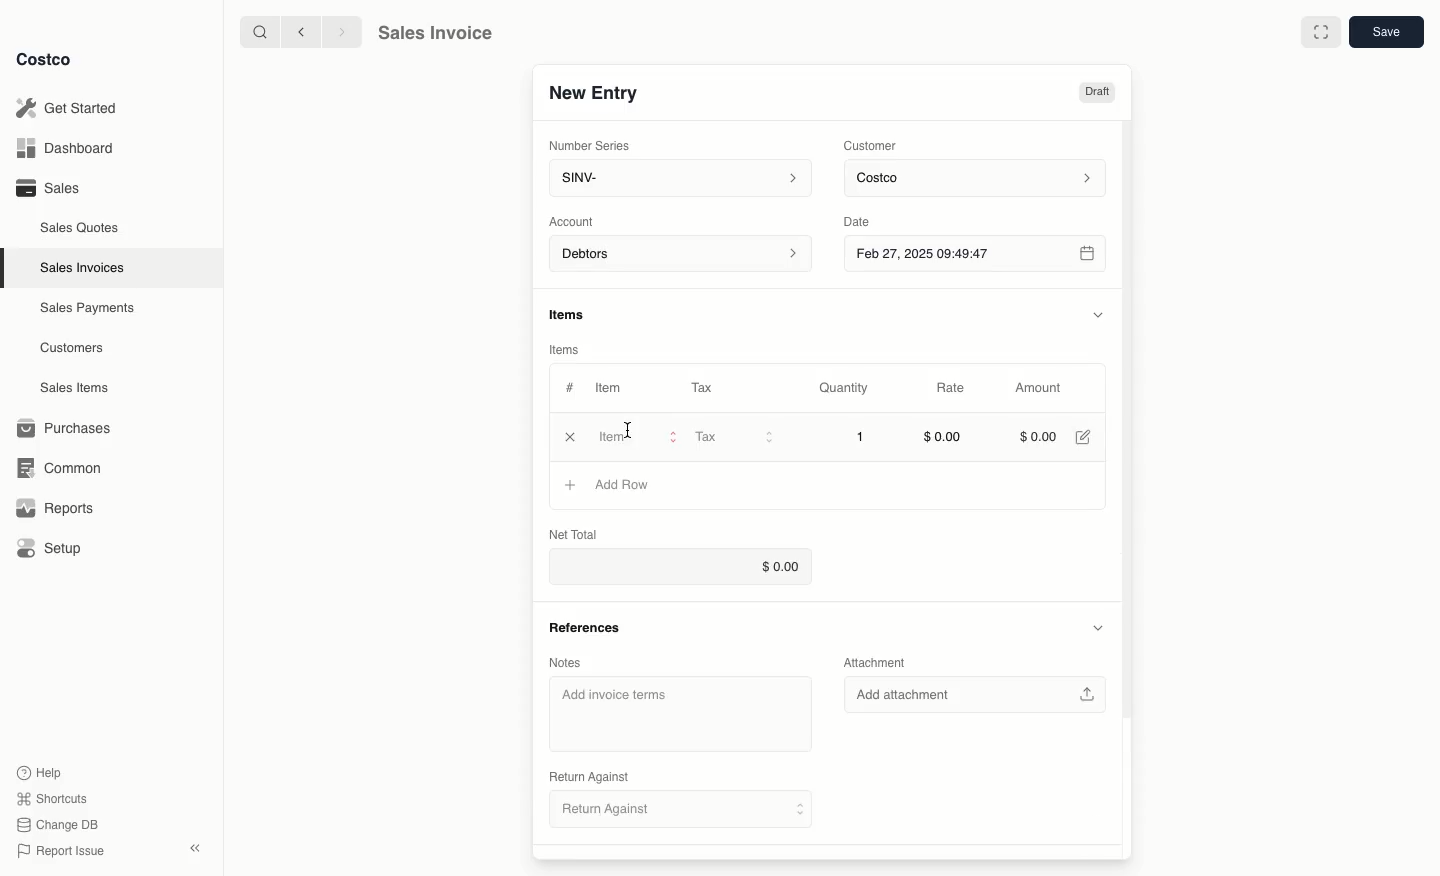  What do you see at coordinates (1036, 389) in the screenshot?
I see `Amount` at bounding box center [1036, 389].